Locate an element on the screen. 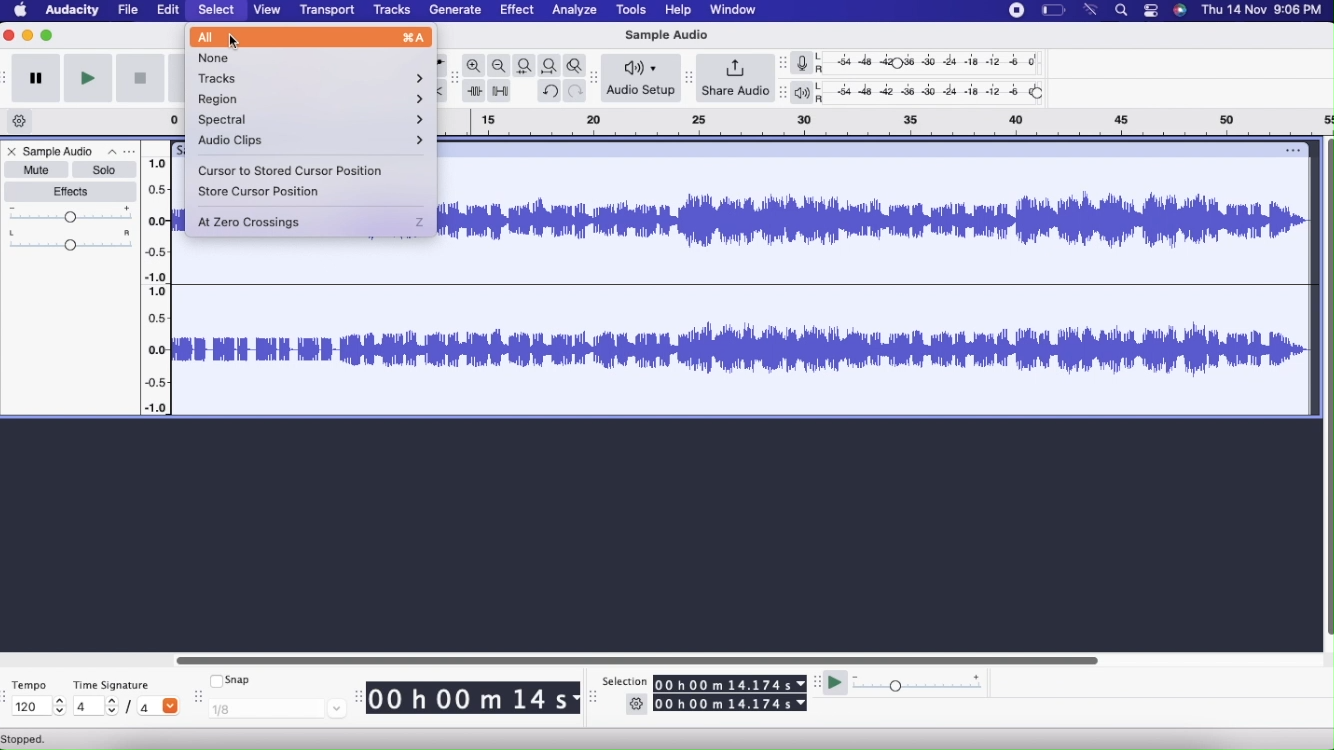 The height and width of the screenshot is (750, 1334). 00 h 00 m 14 s is located at coordinates (475, 694).